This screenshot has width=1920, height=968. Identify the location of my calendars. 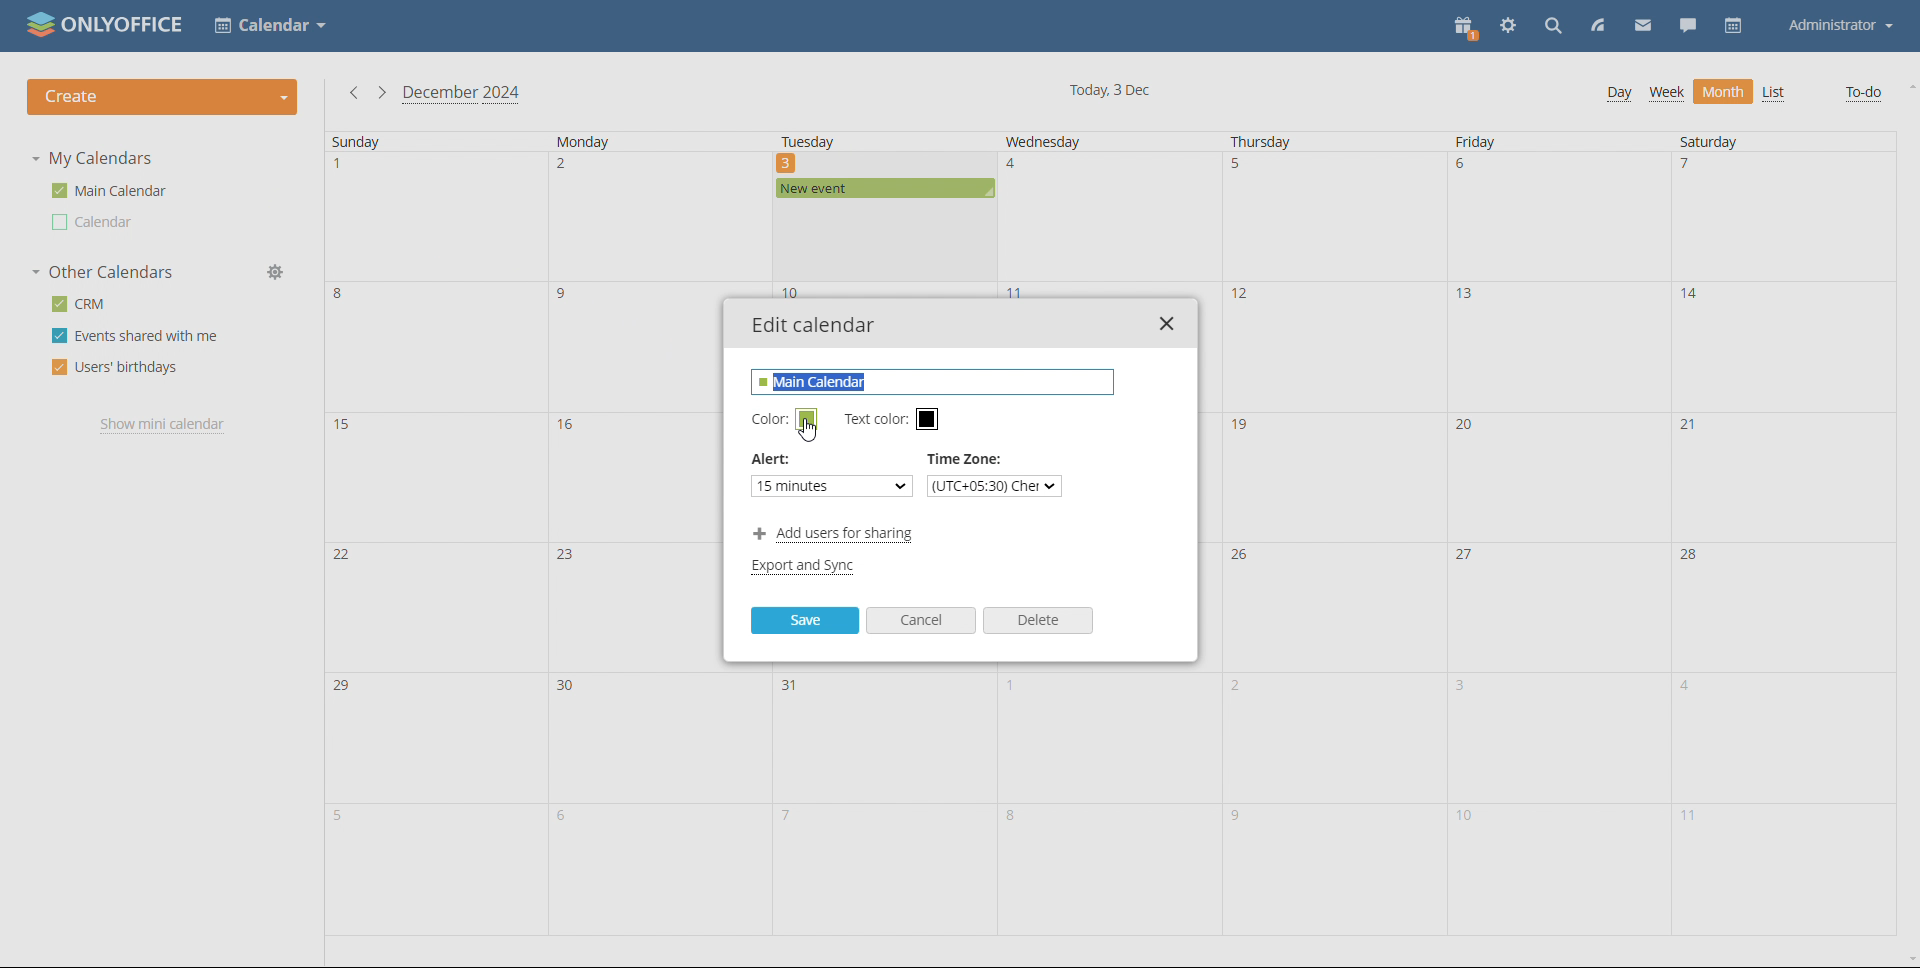
(92, 158).